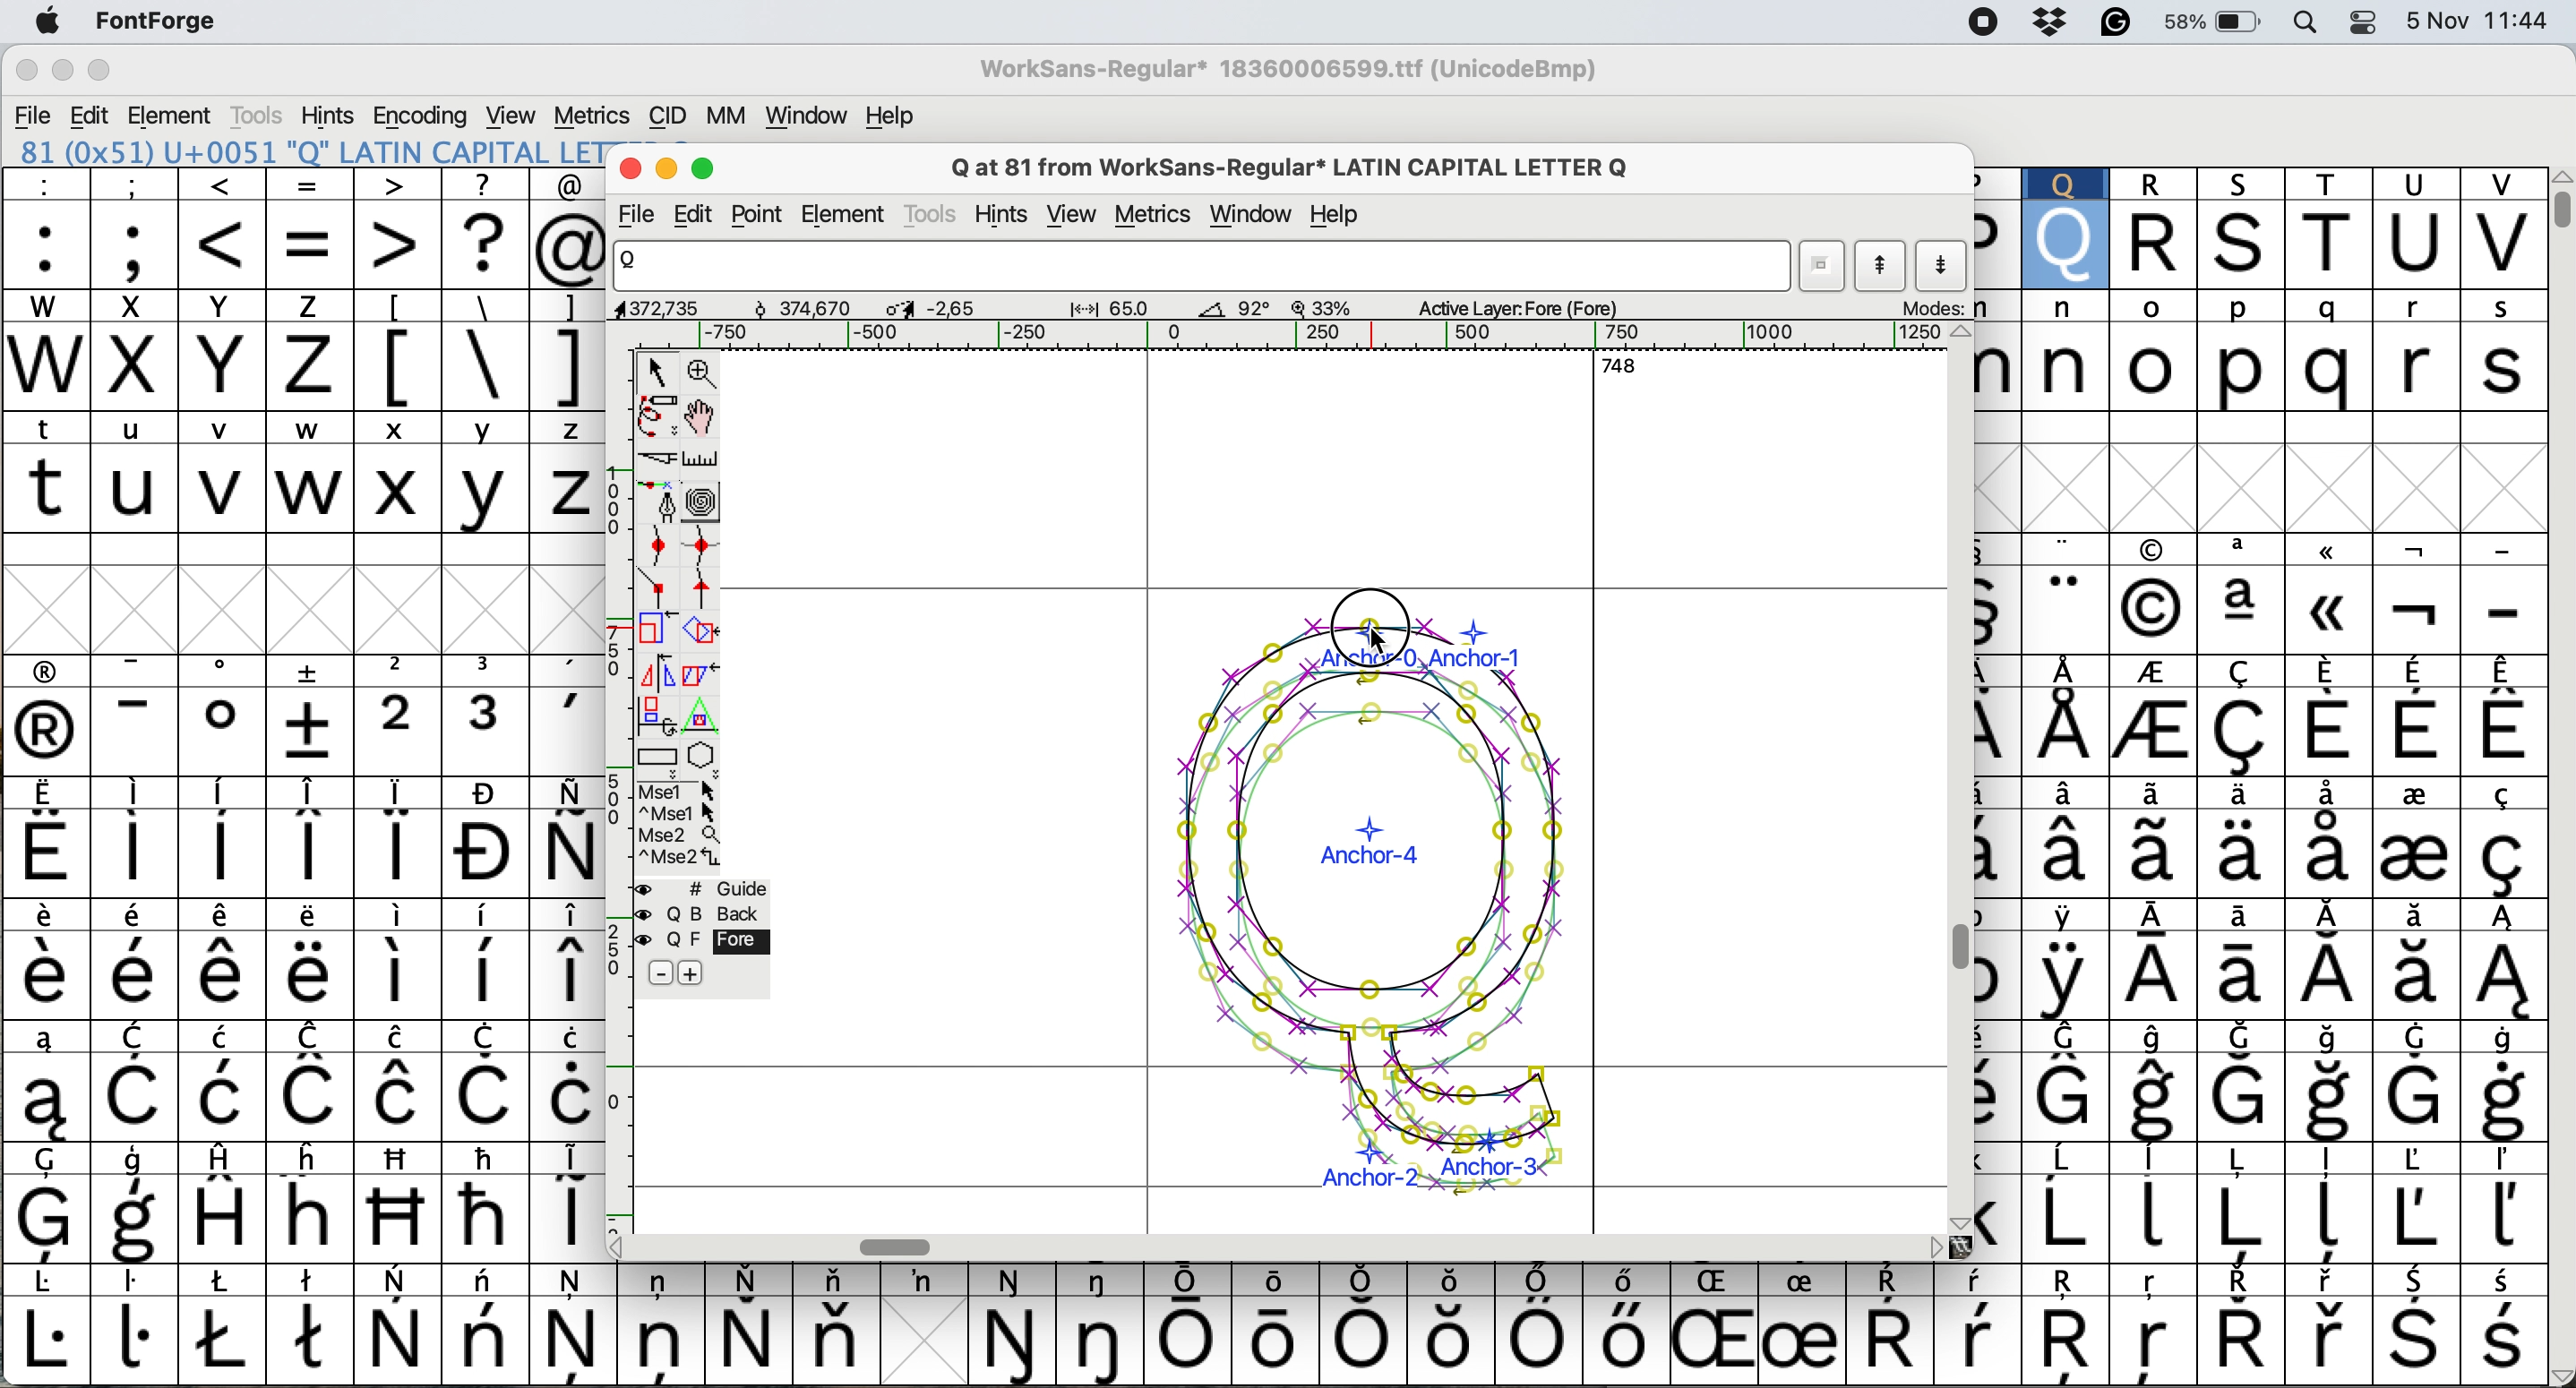  I want to click on close, so click(26, 69).